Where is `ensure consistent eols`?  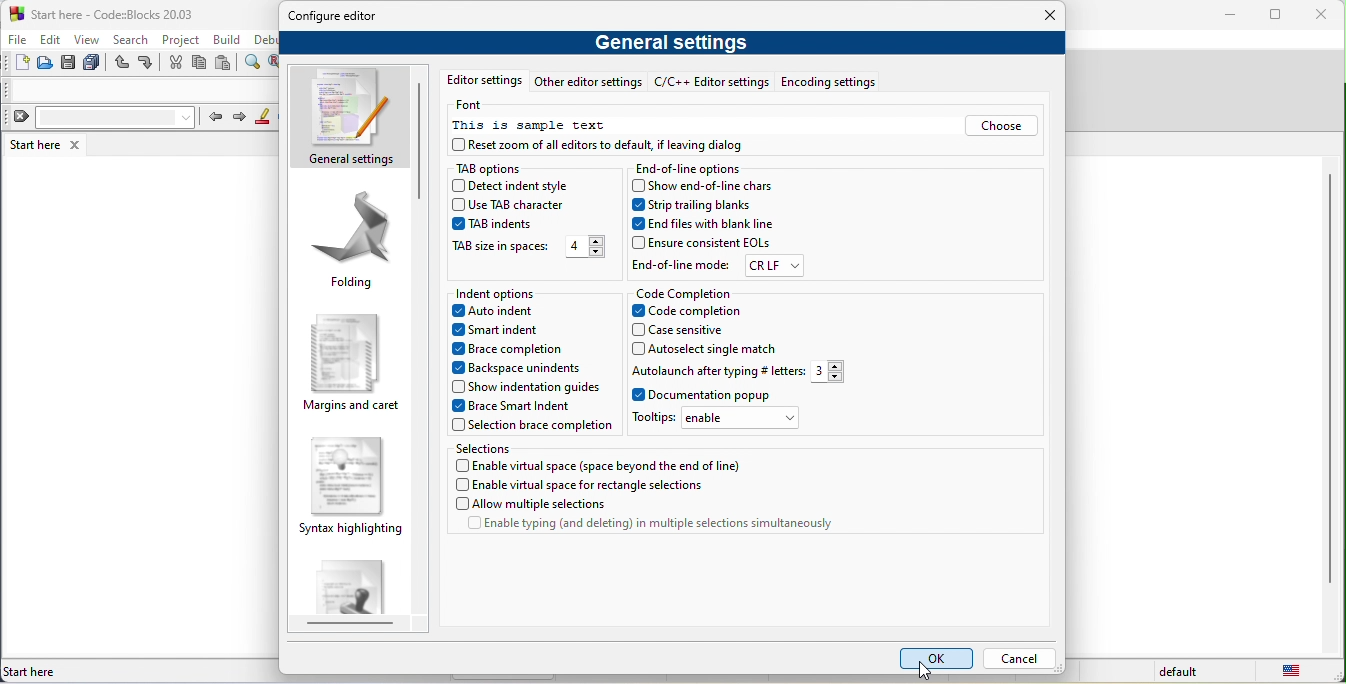
ensure consistent eols is located at coordinates (706, 239).